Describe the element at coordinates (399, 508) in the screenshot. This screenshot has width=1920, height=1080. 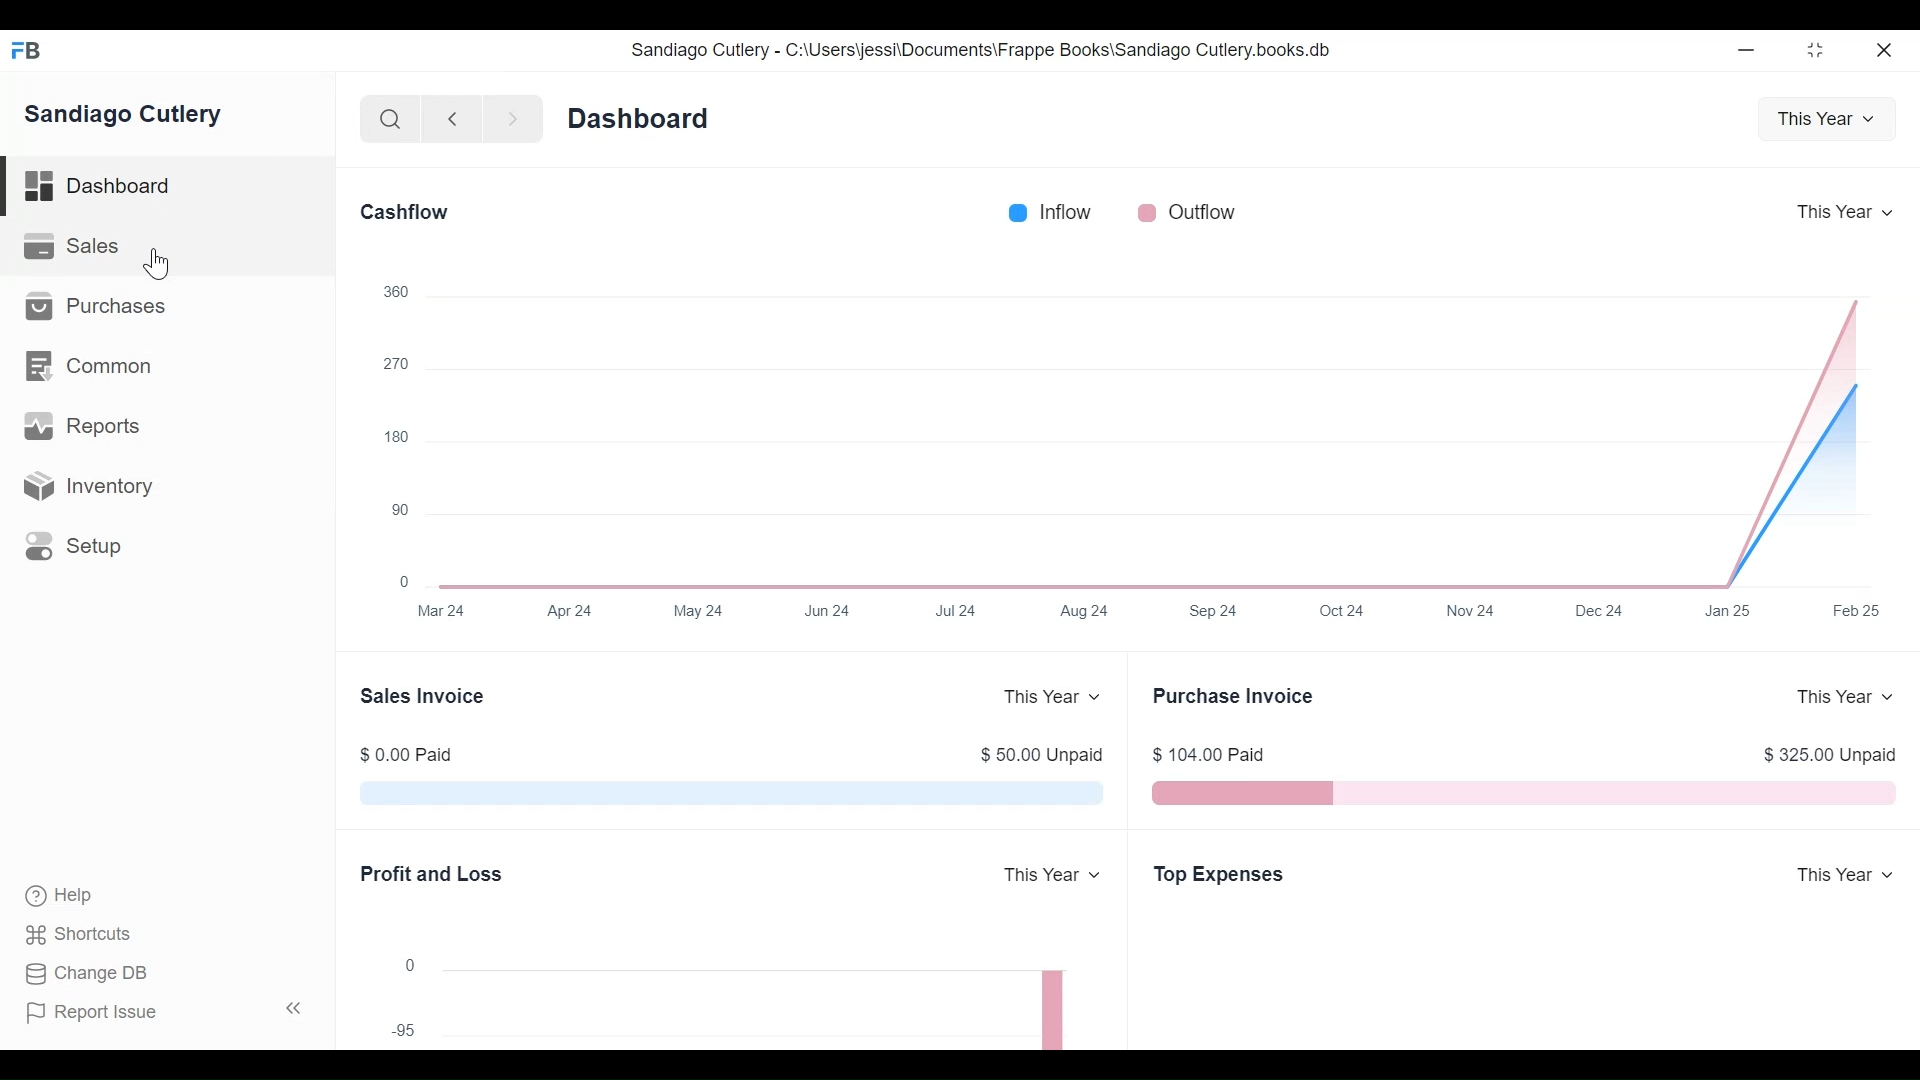
I see `90` at that location.